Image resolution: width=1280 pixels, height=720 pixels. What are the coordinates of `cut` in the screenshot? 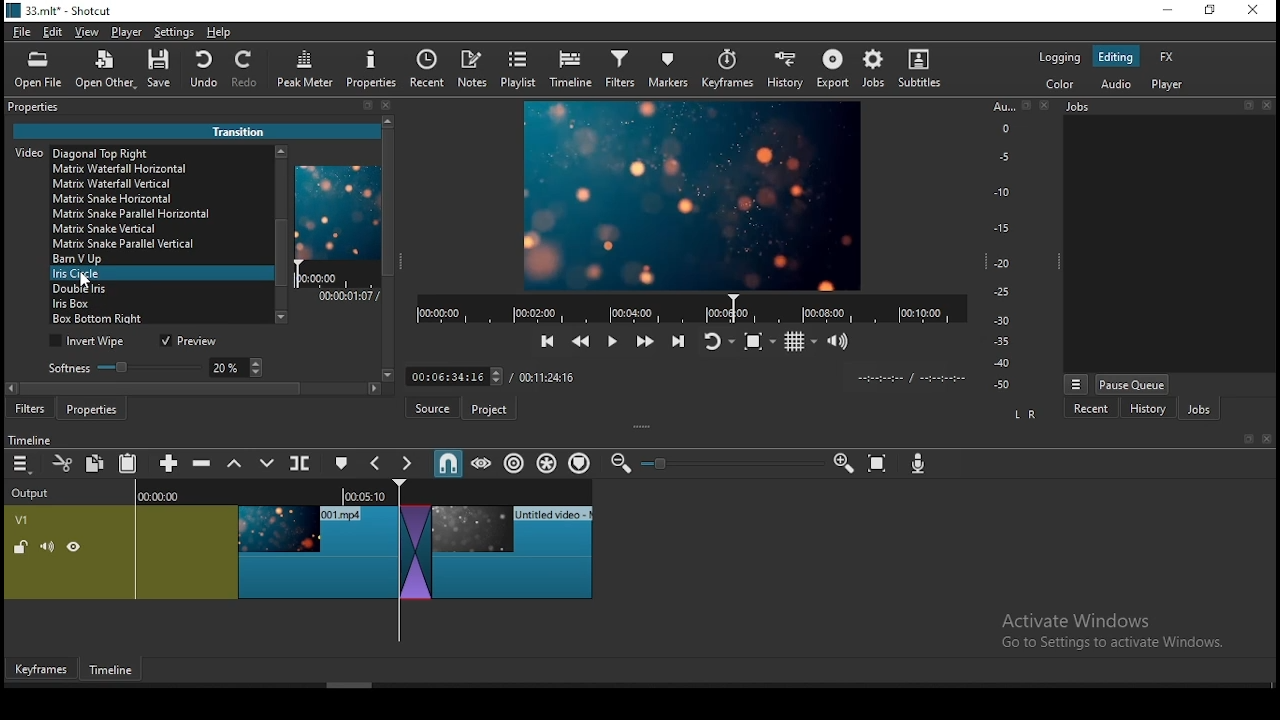 It's located at (63, 463).